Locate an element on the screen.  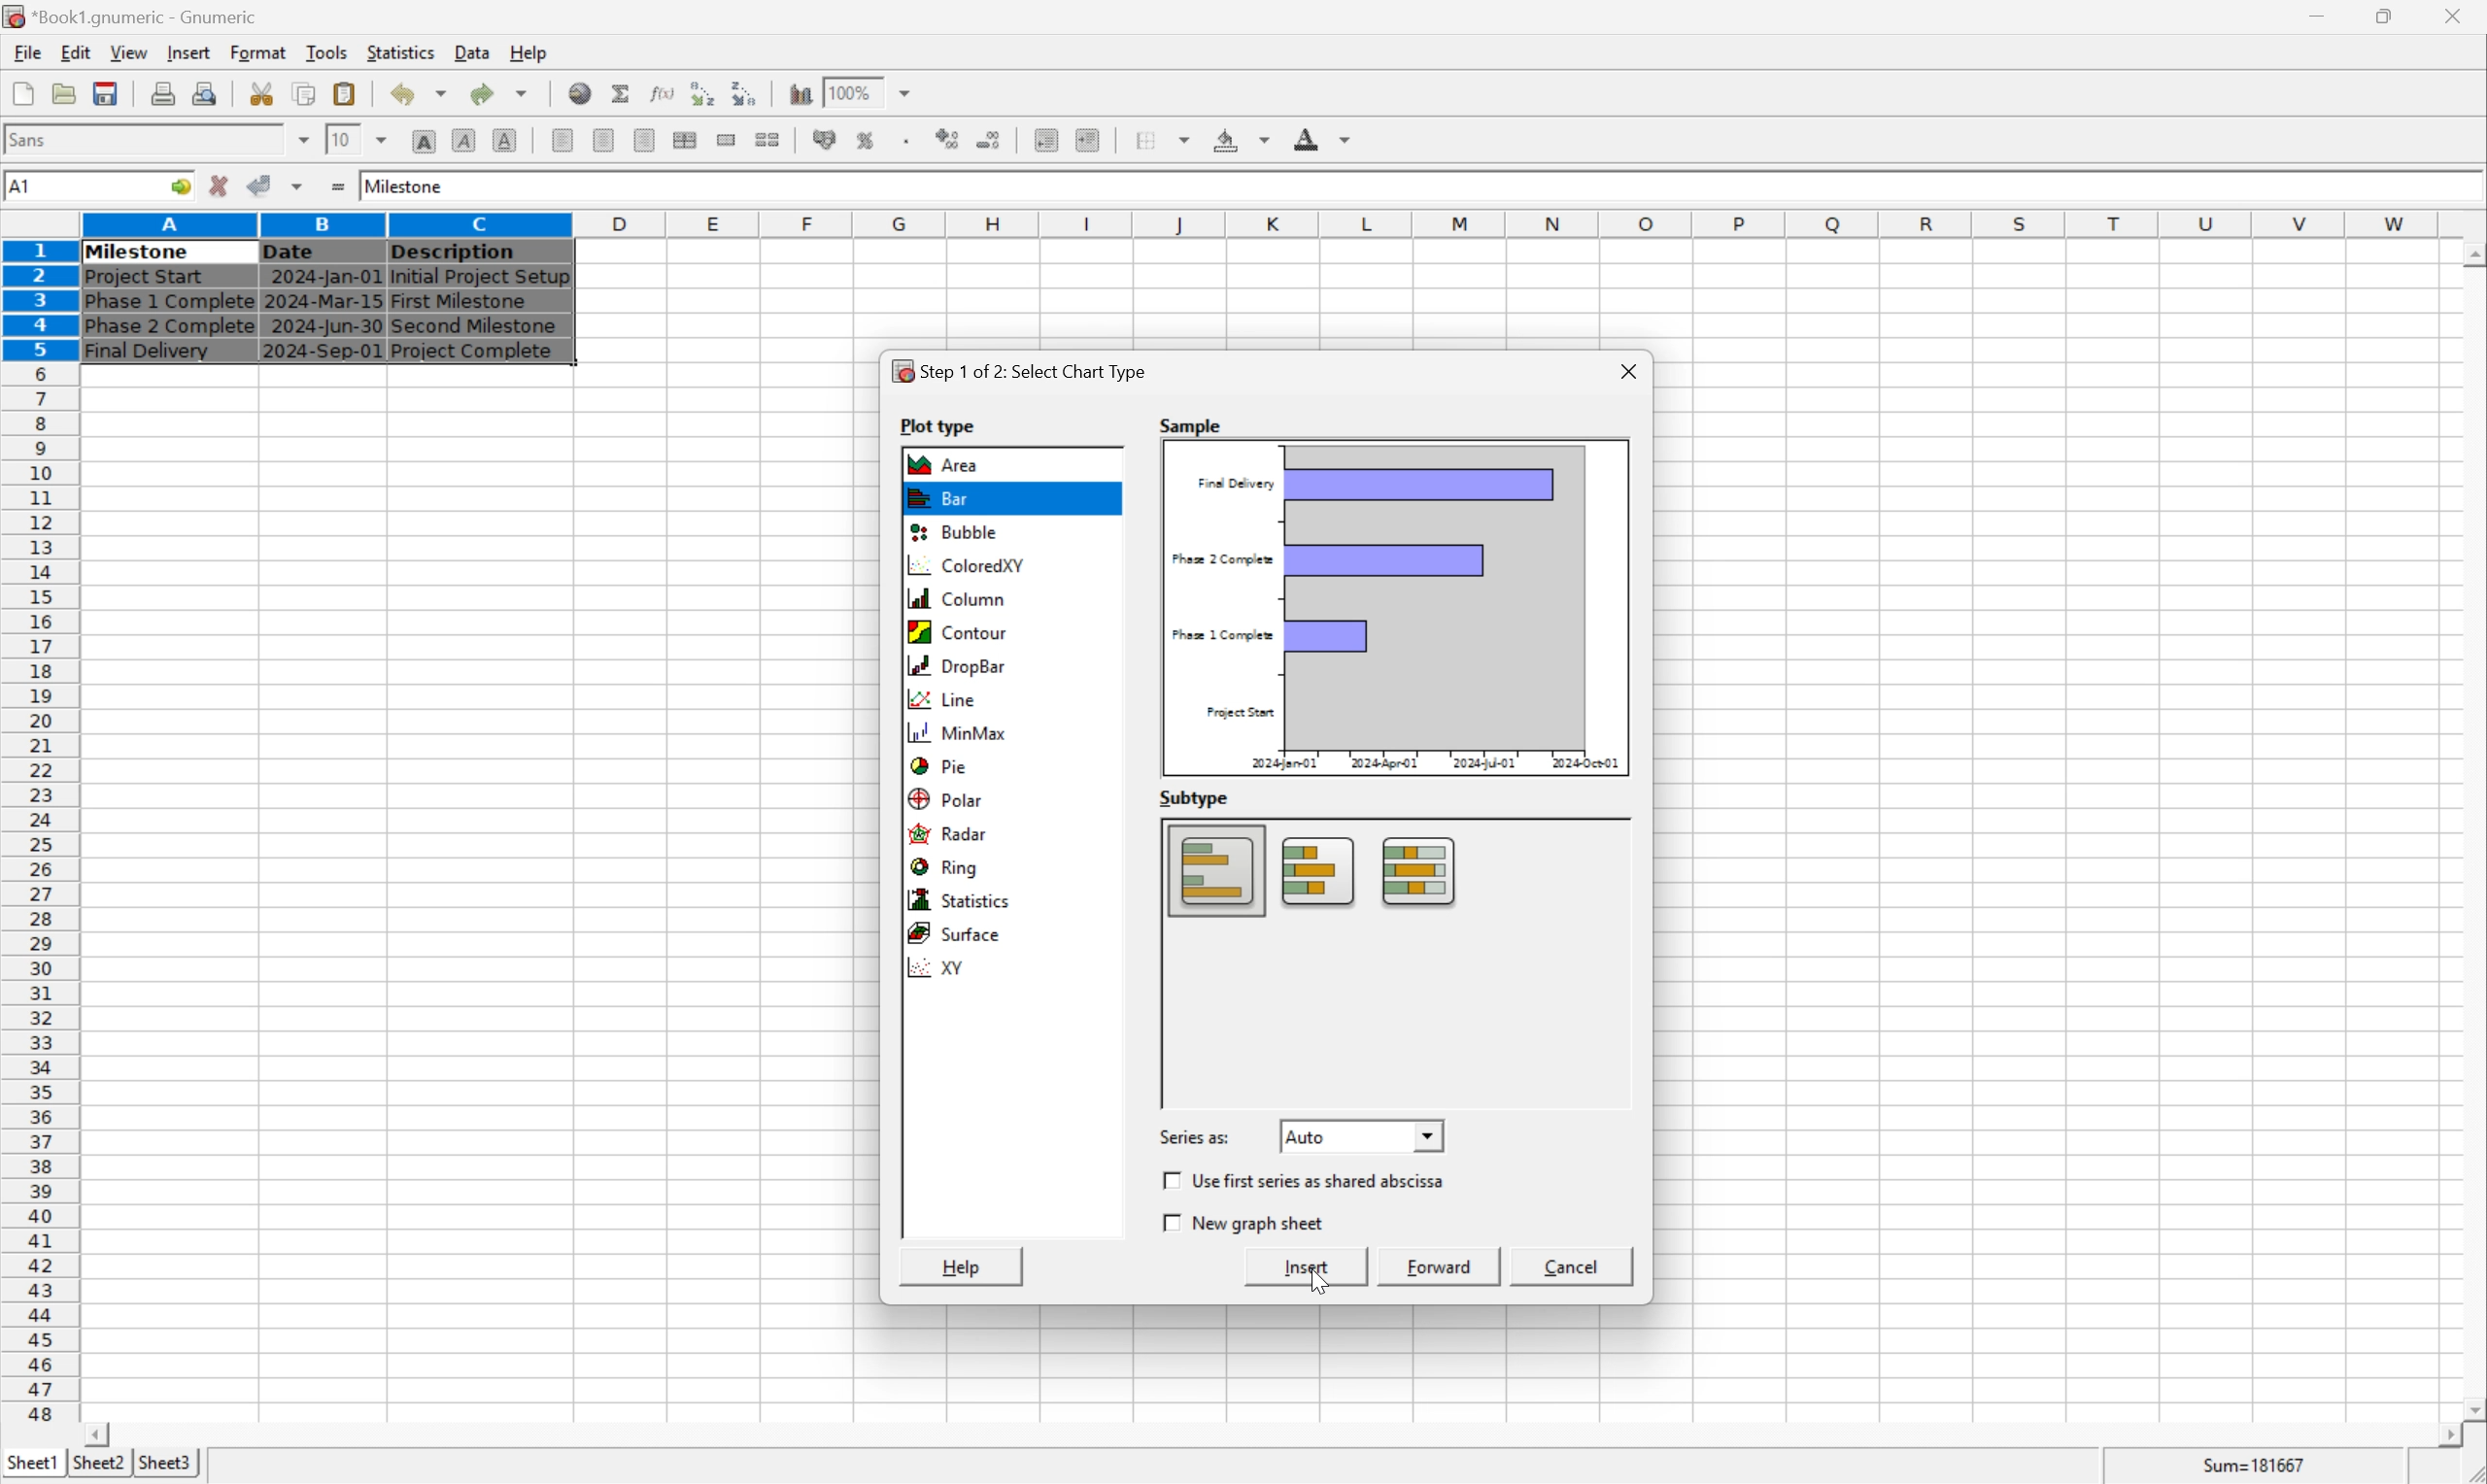
go to is located at coordinates (177, 187).